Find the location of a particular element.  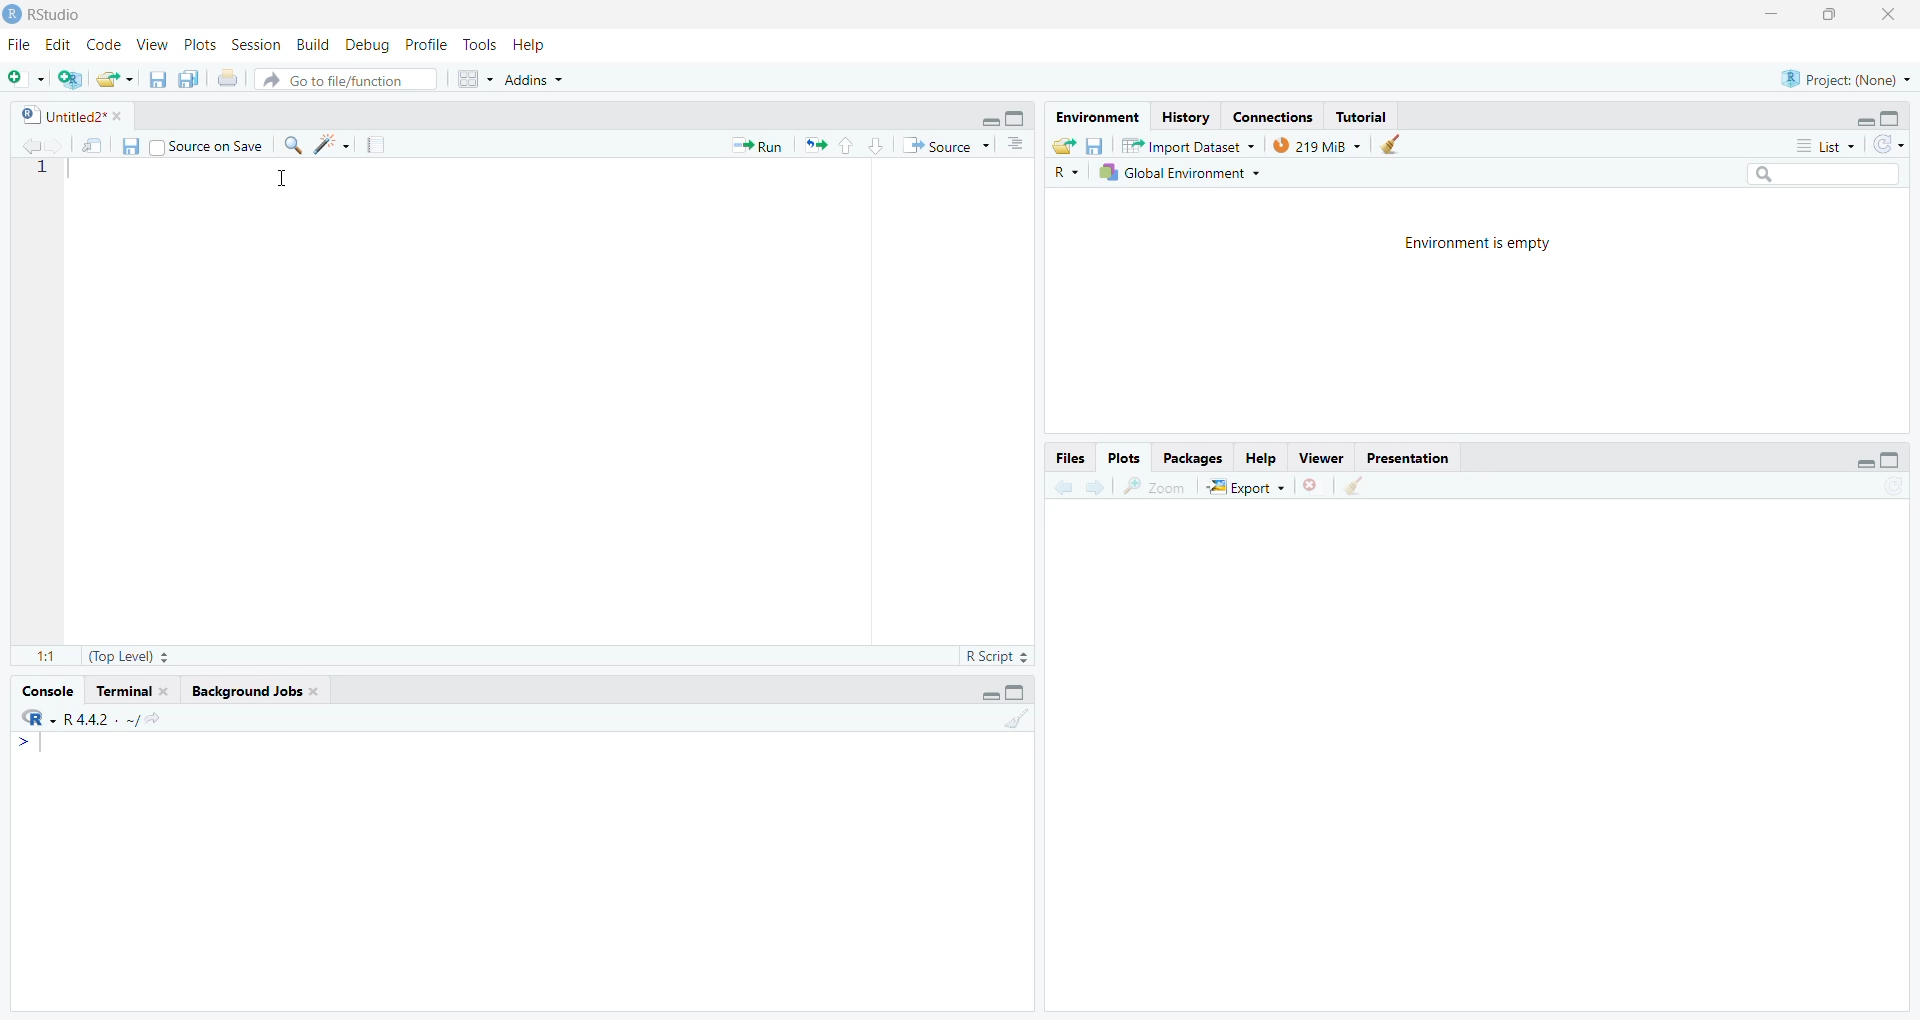

Code Editor is located at coordinates (551, 402).